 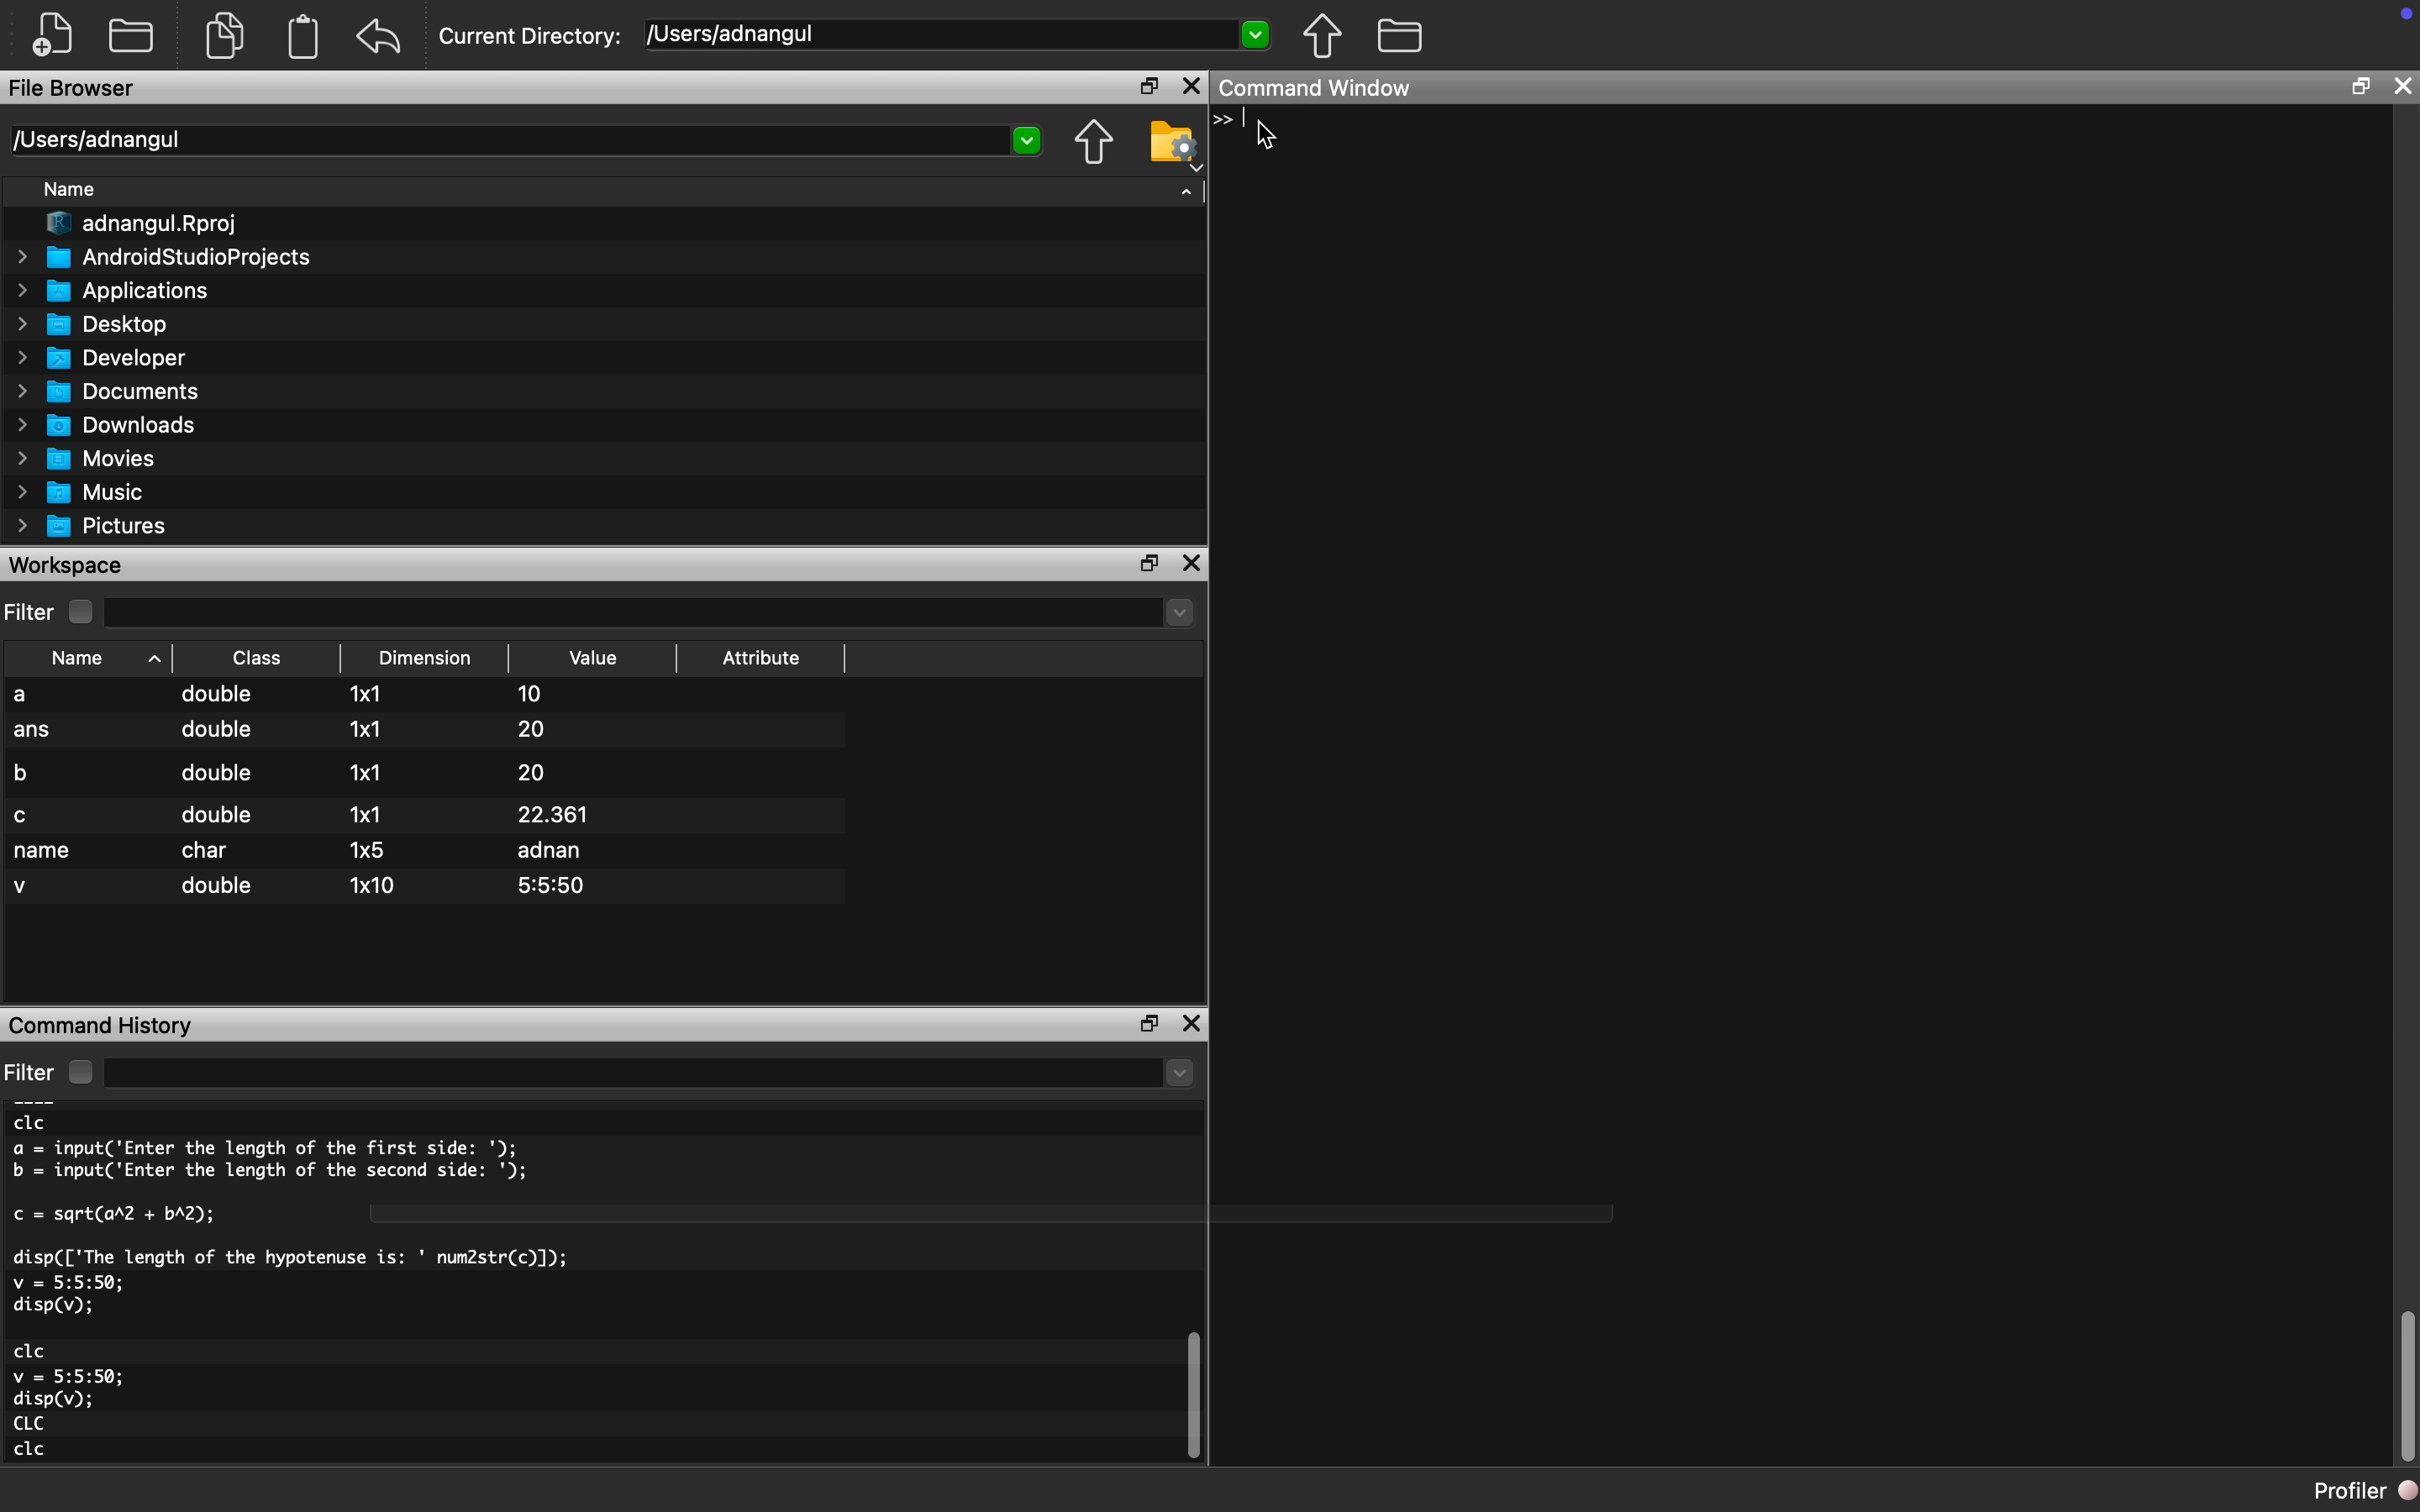 I want to click on > Music, so click(x=80, y=493).